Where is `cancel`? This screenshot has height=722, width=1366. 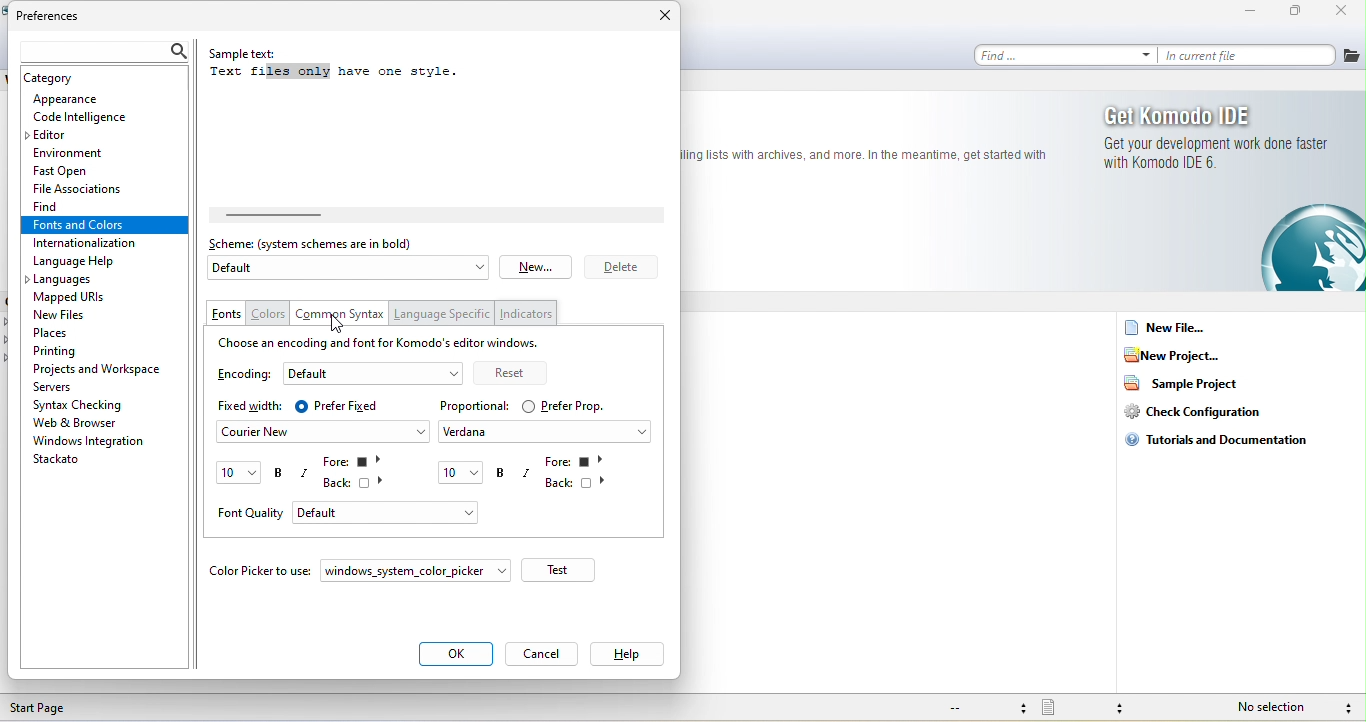 cancel is located at coordinates (543, 652).